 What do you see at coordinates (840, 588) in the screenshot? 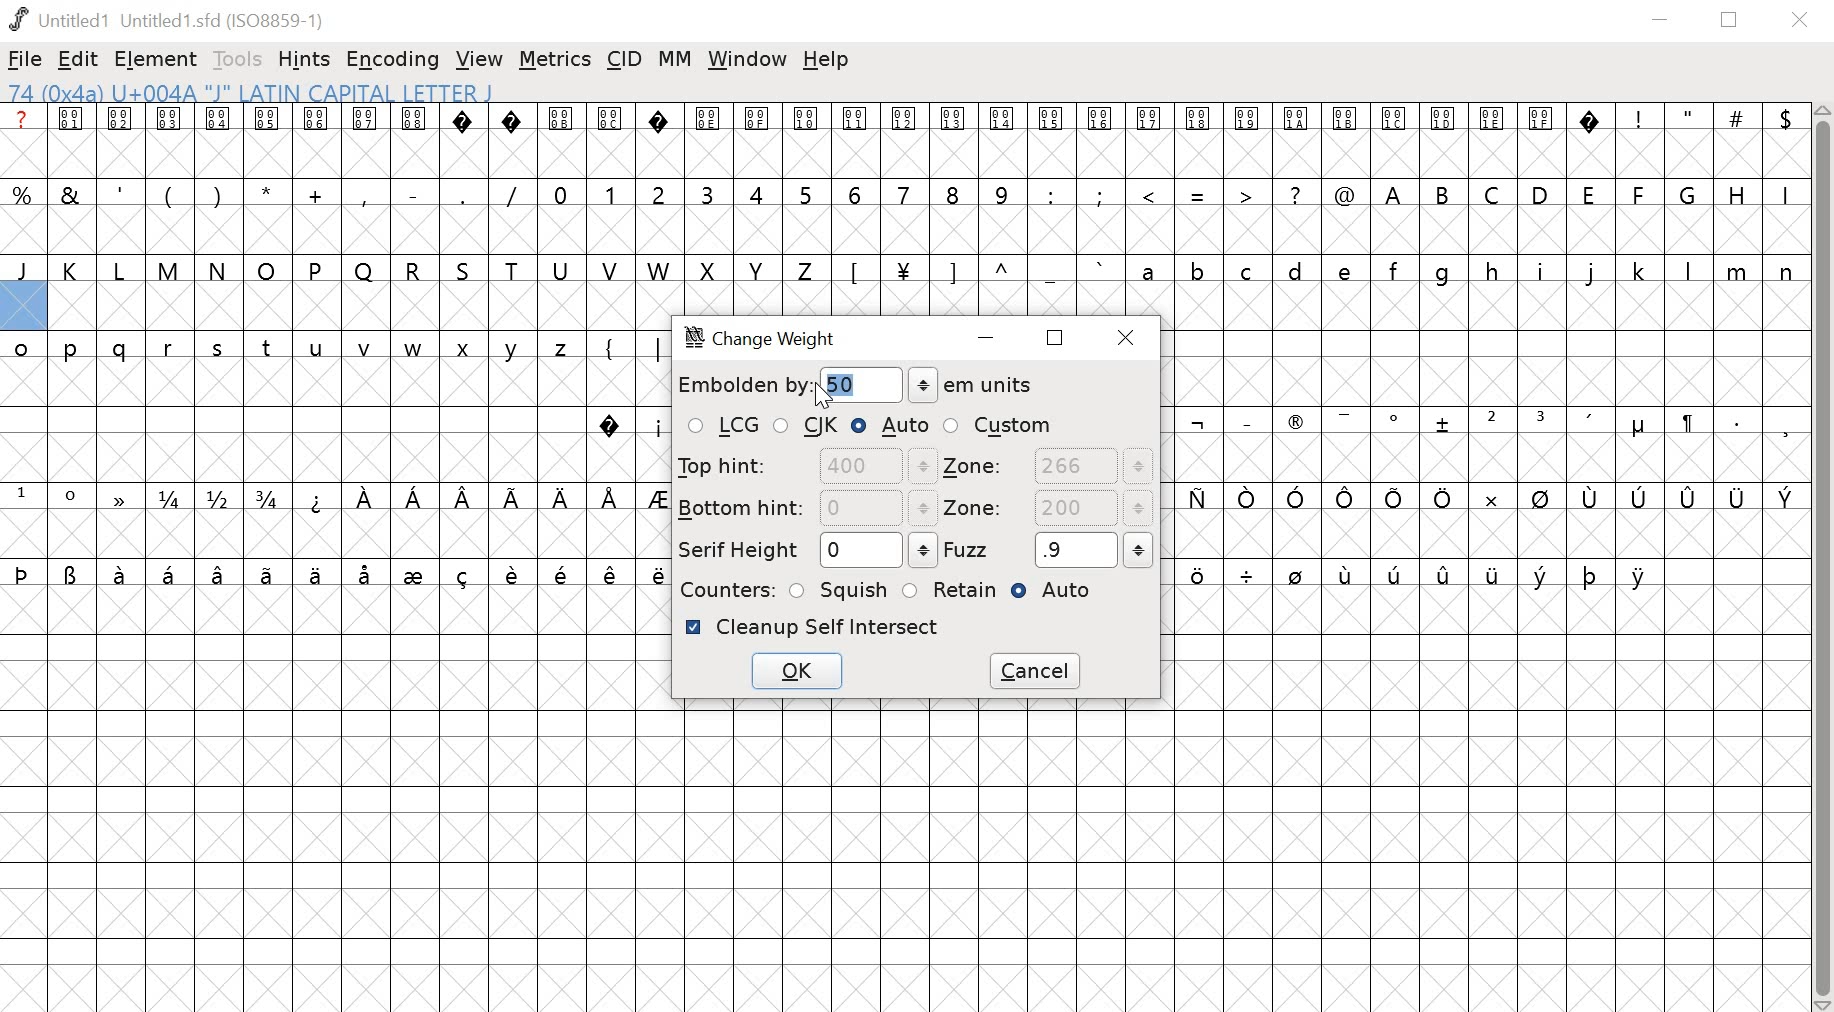
I see `SQUISH` at bounding box center [840, 588].